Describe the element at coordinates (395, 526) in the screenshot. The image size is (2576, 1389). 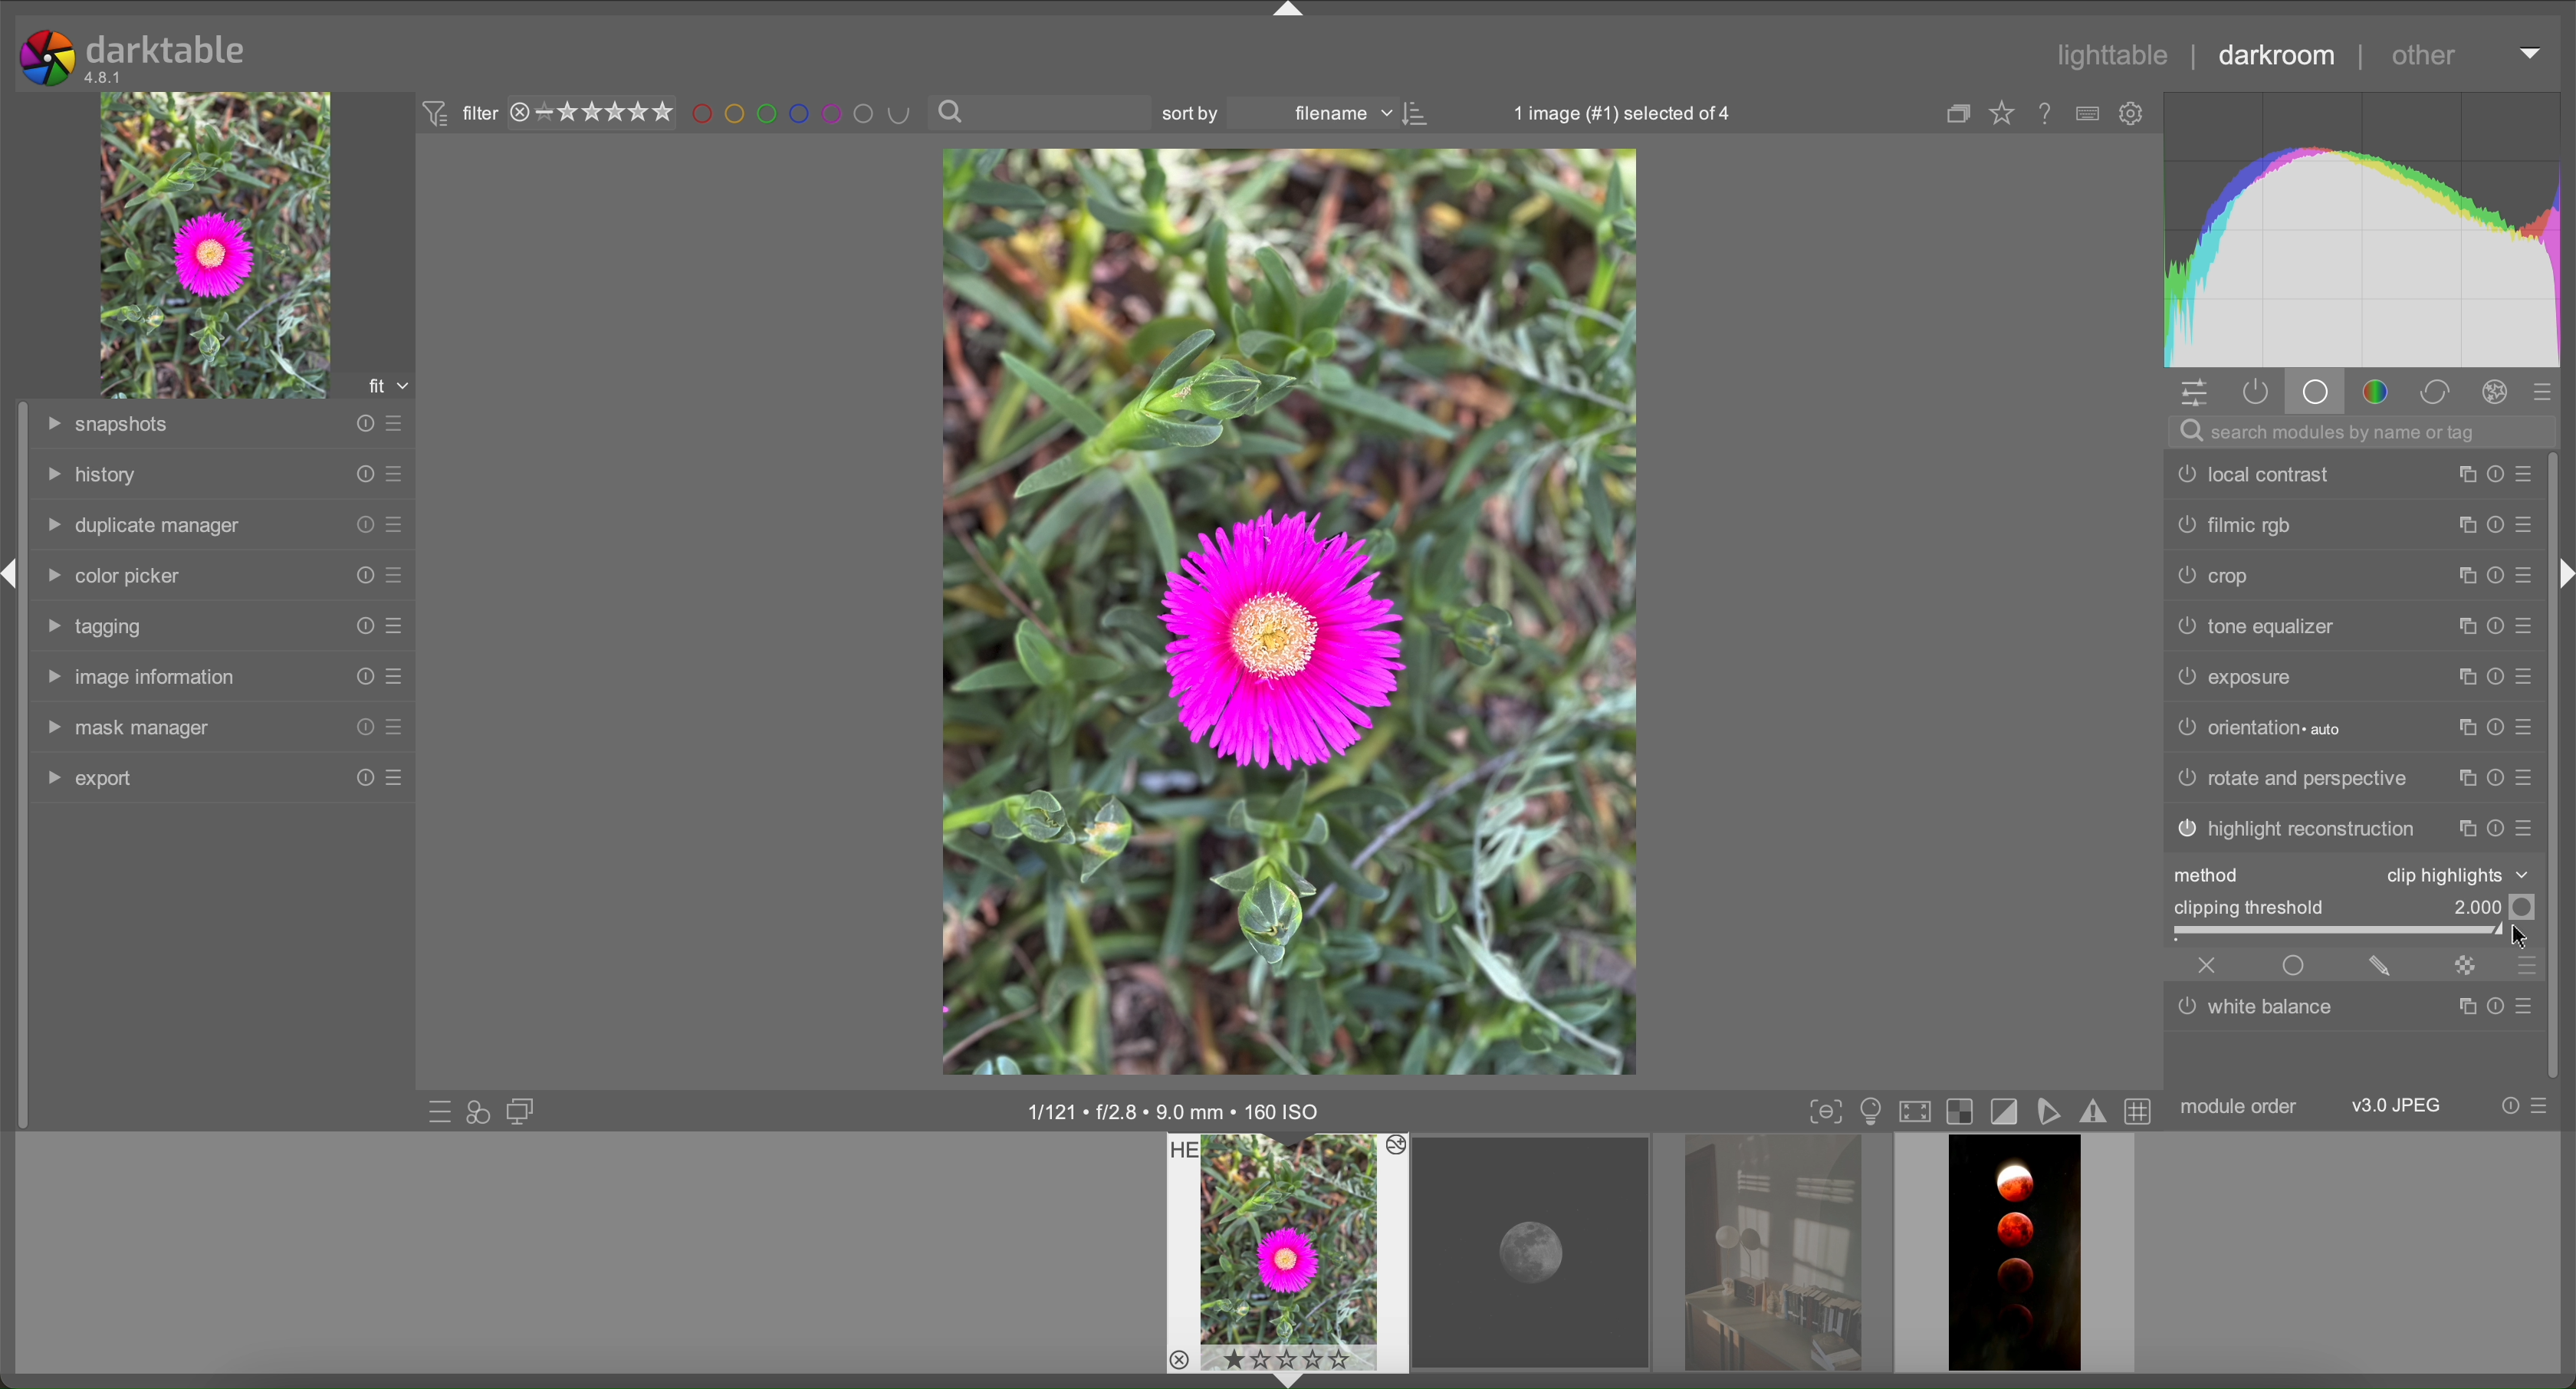
I see `presets` at that location.